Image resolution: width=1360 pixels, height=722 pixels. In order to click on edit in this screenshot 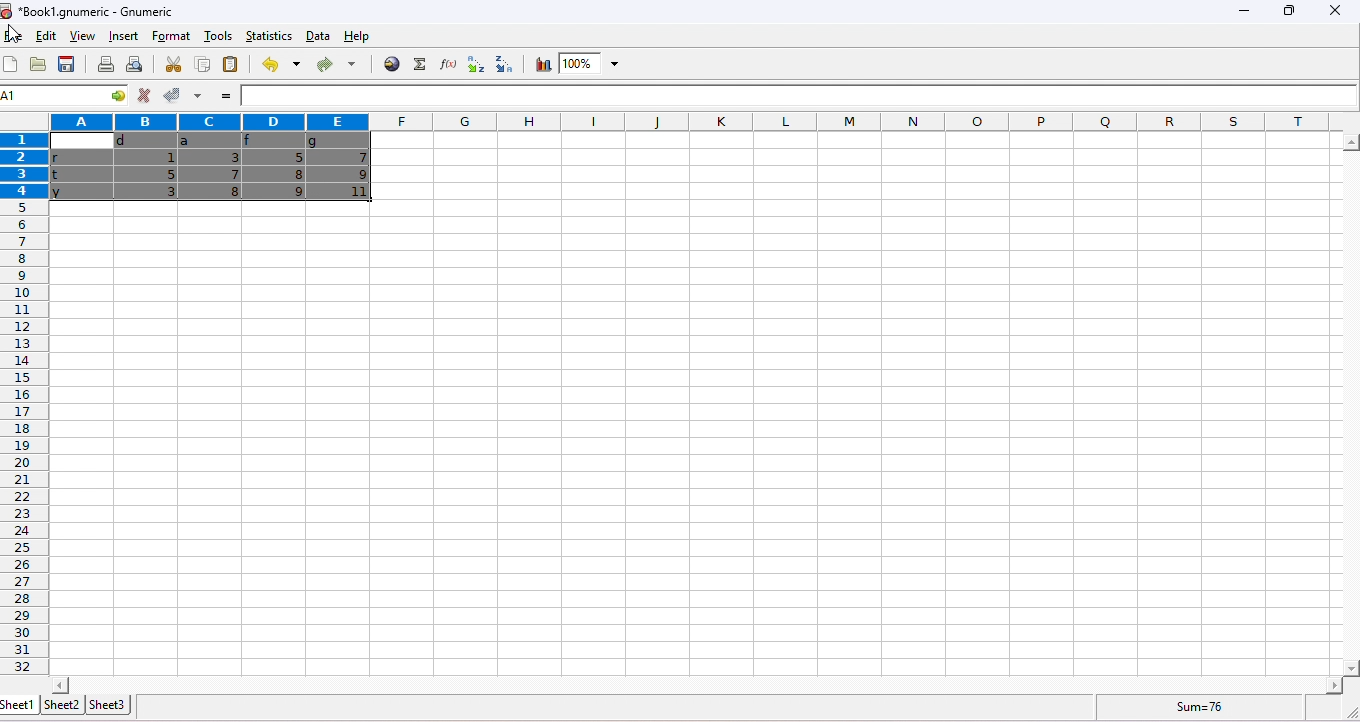, I will do `click(43, 37)`.